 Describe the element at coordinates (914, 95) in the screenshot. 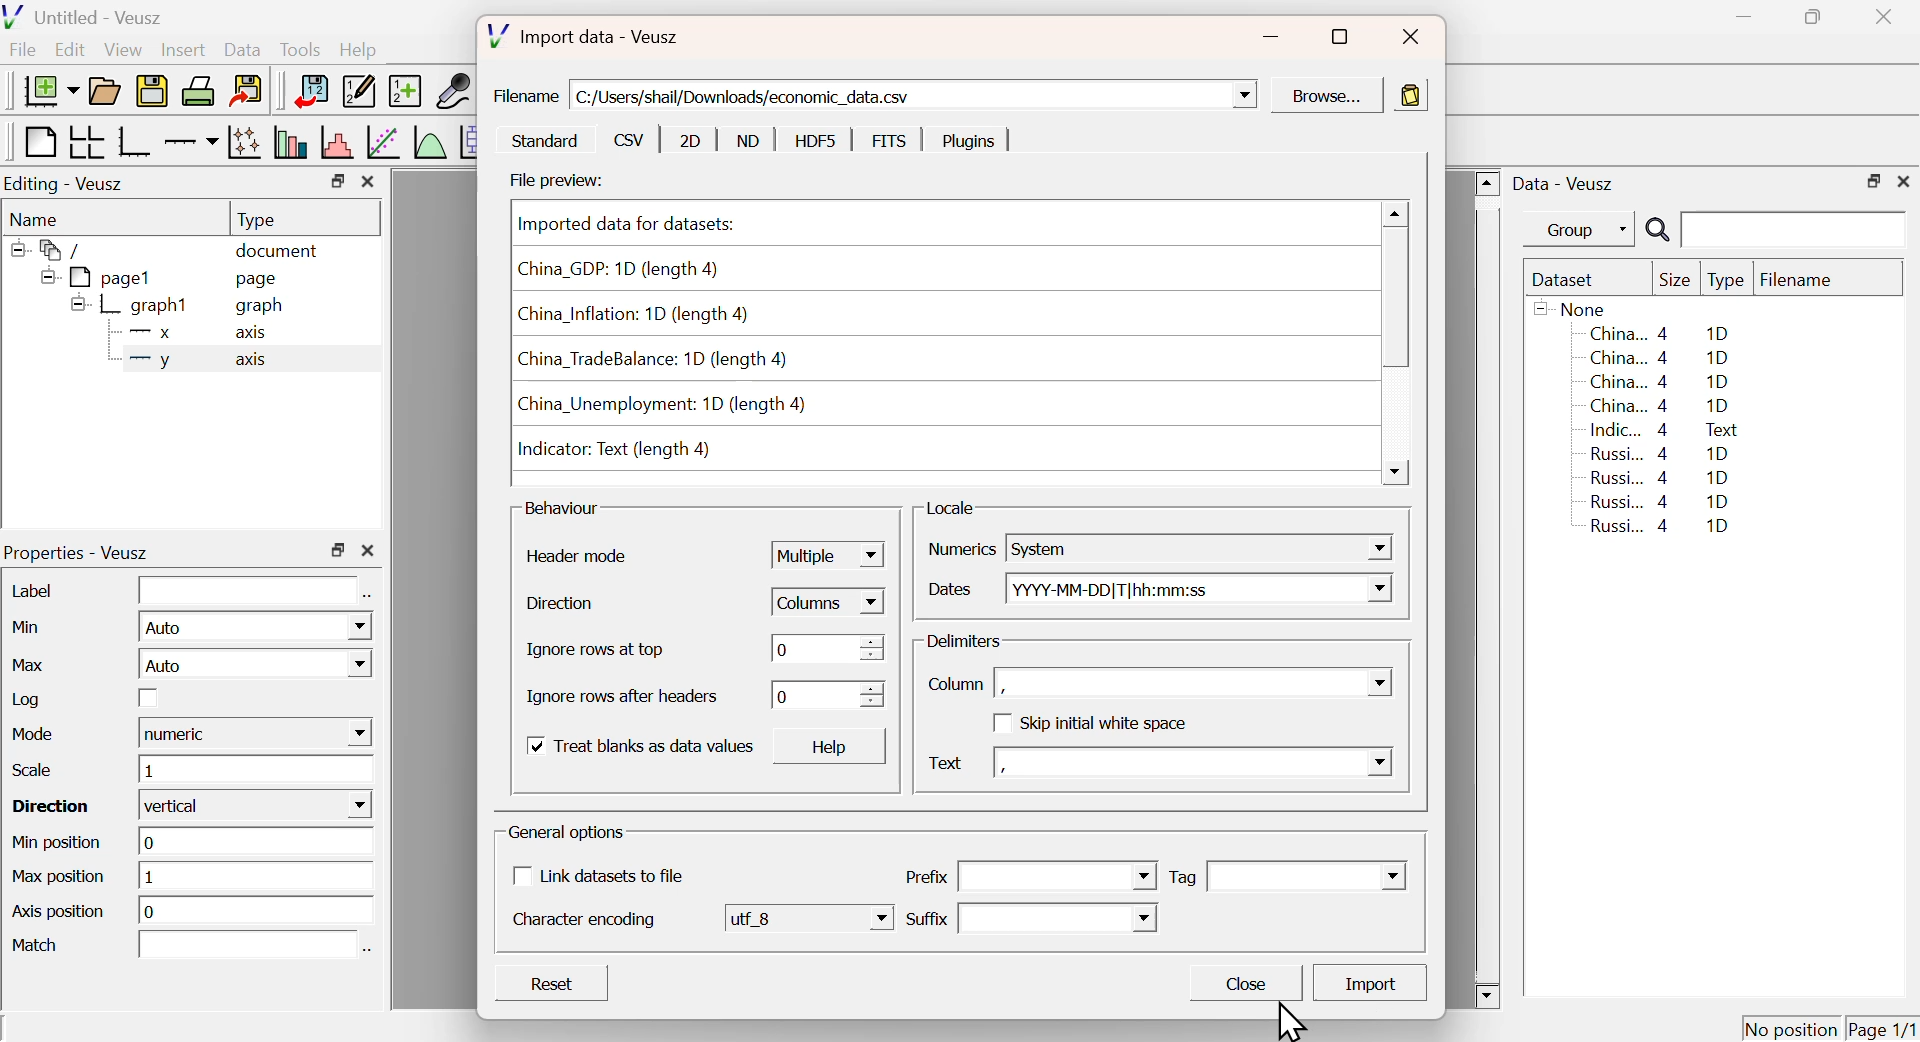

I see `C:/Users/shail/Downloads/economic_data.csv` at that location.